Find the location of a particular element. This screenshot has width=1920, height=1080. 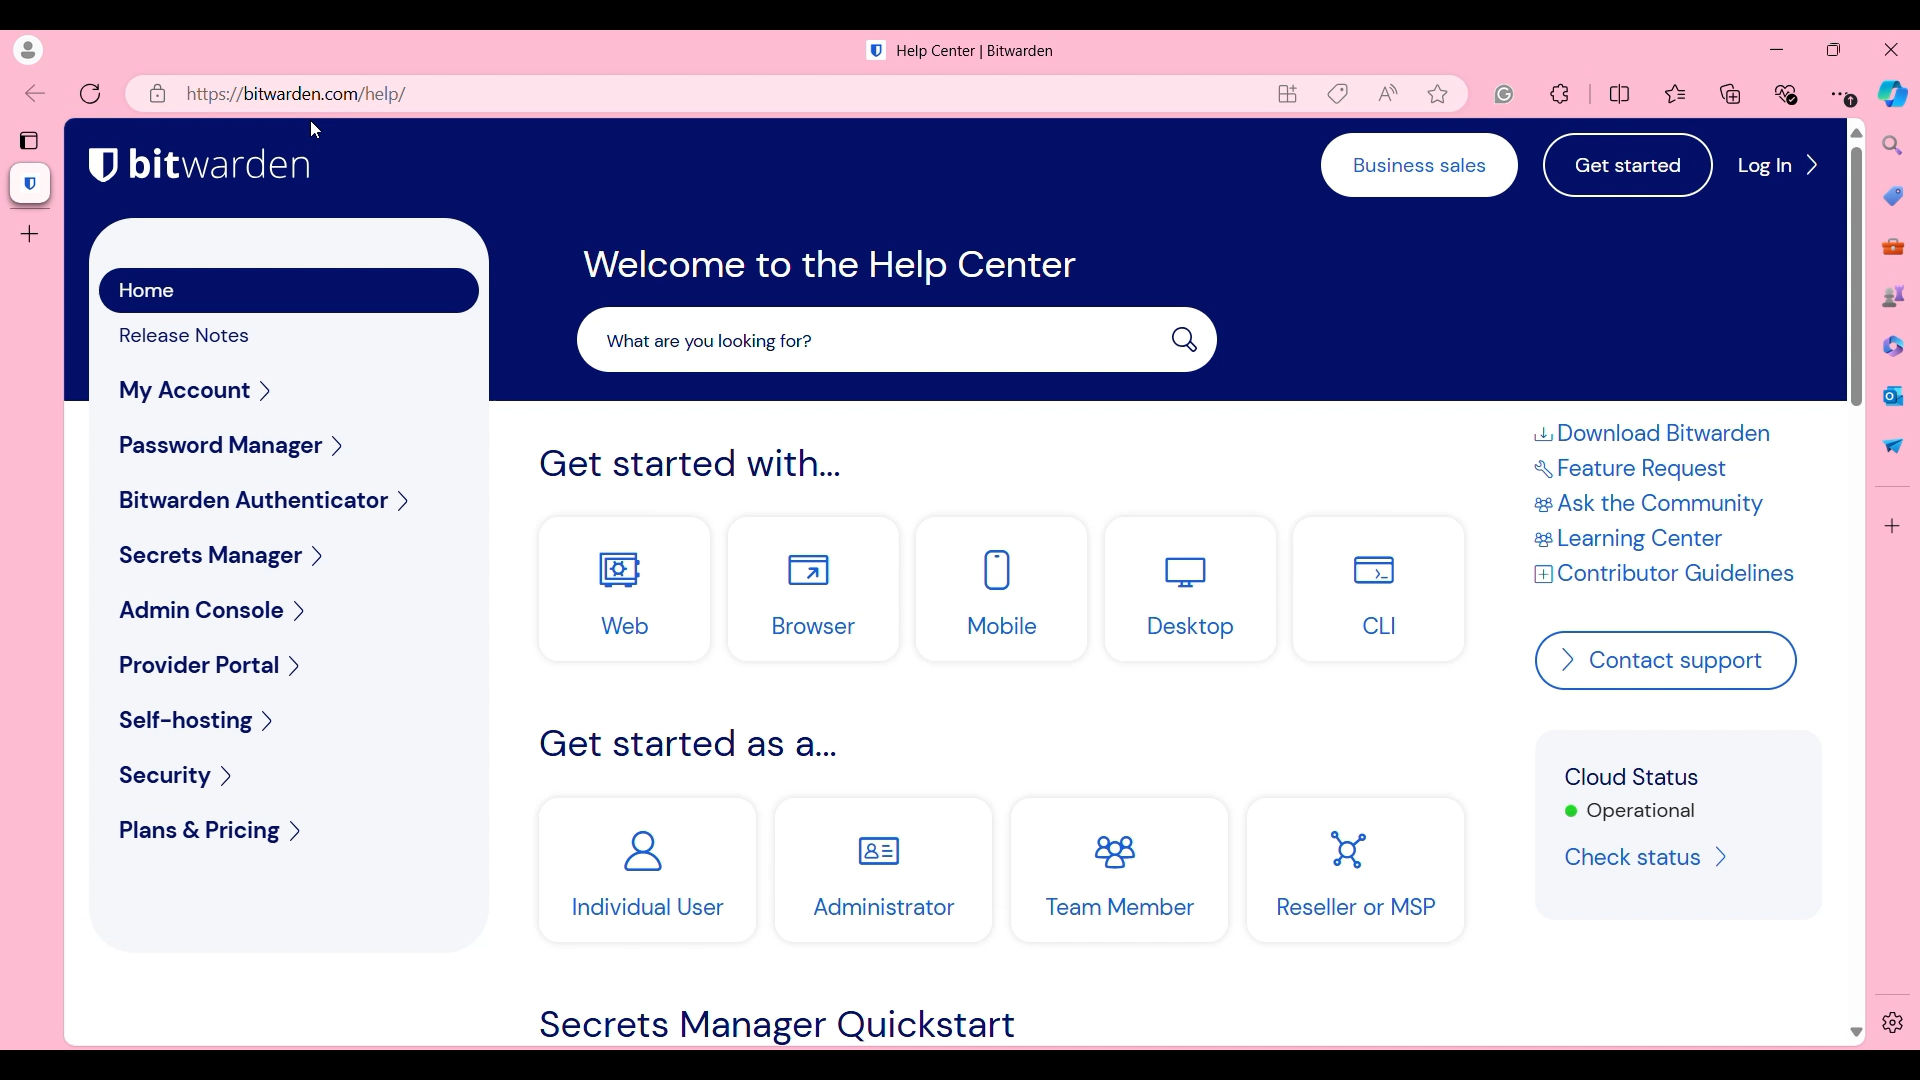

Help Center | Bitwarden is located at coordinates (976, 52).